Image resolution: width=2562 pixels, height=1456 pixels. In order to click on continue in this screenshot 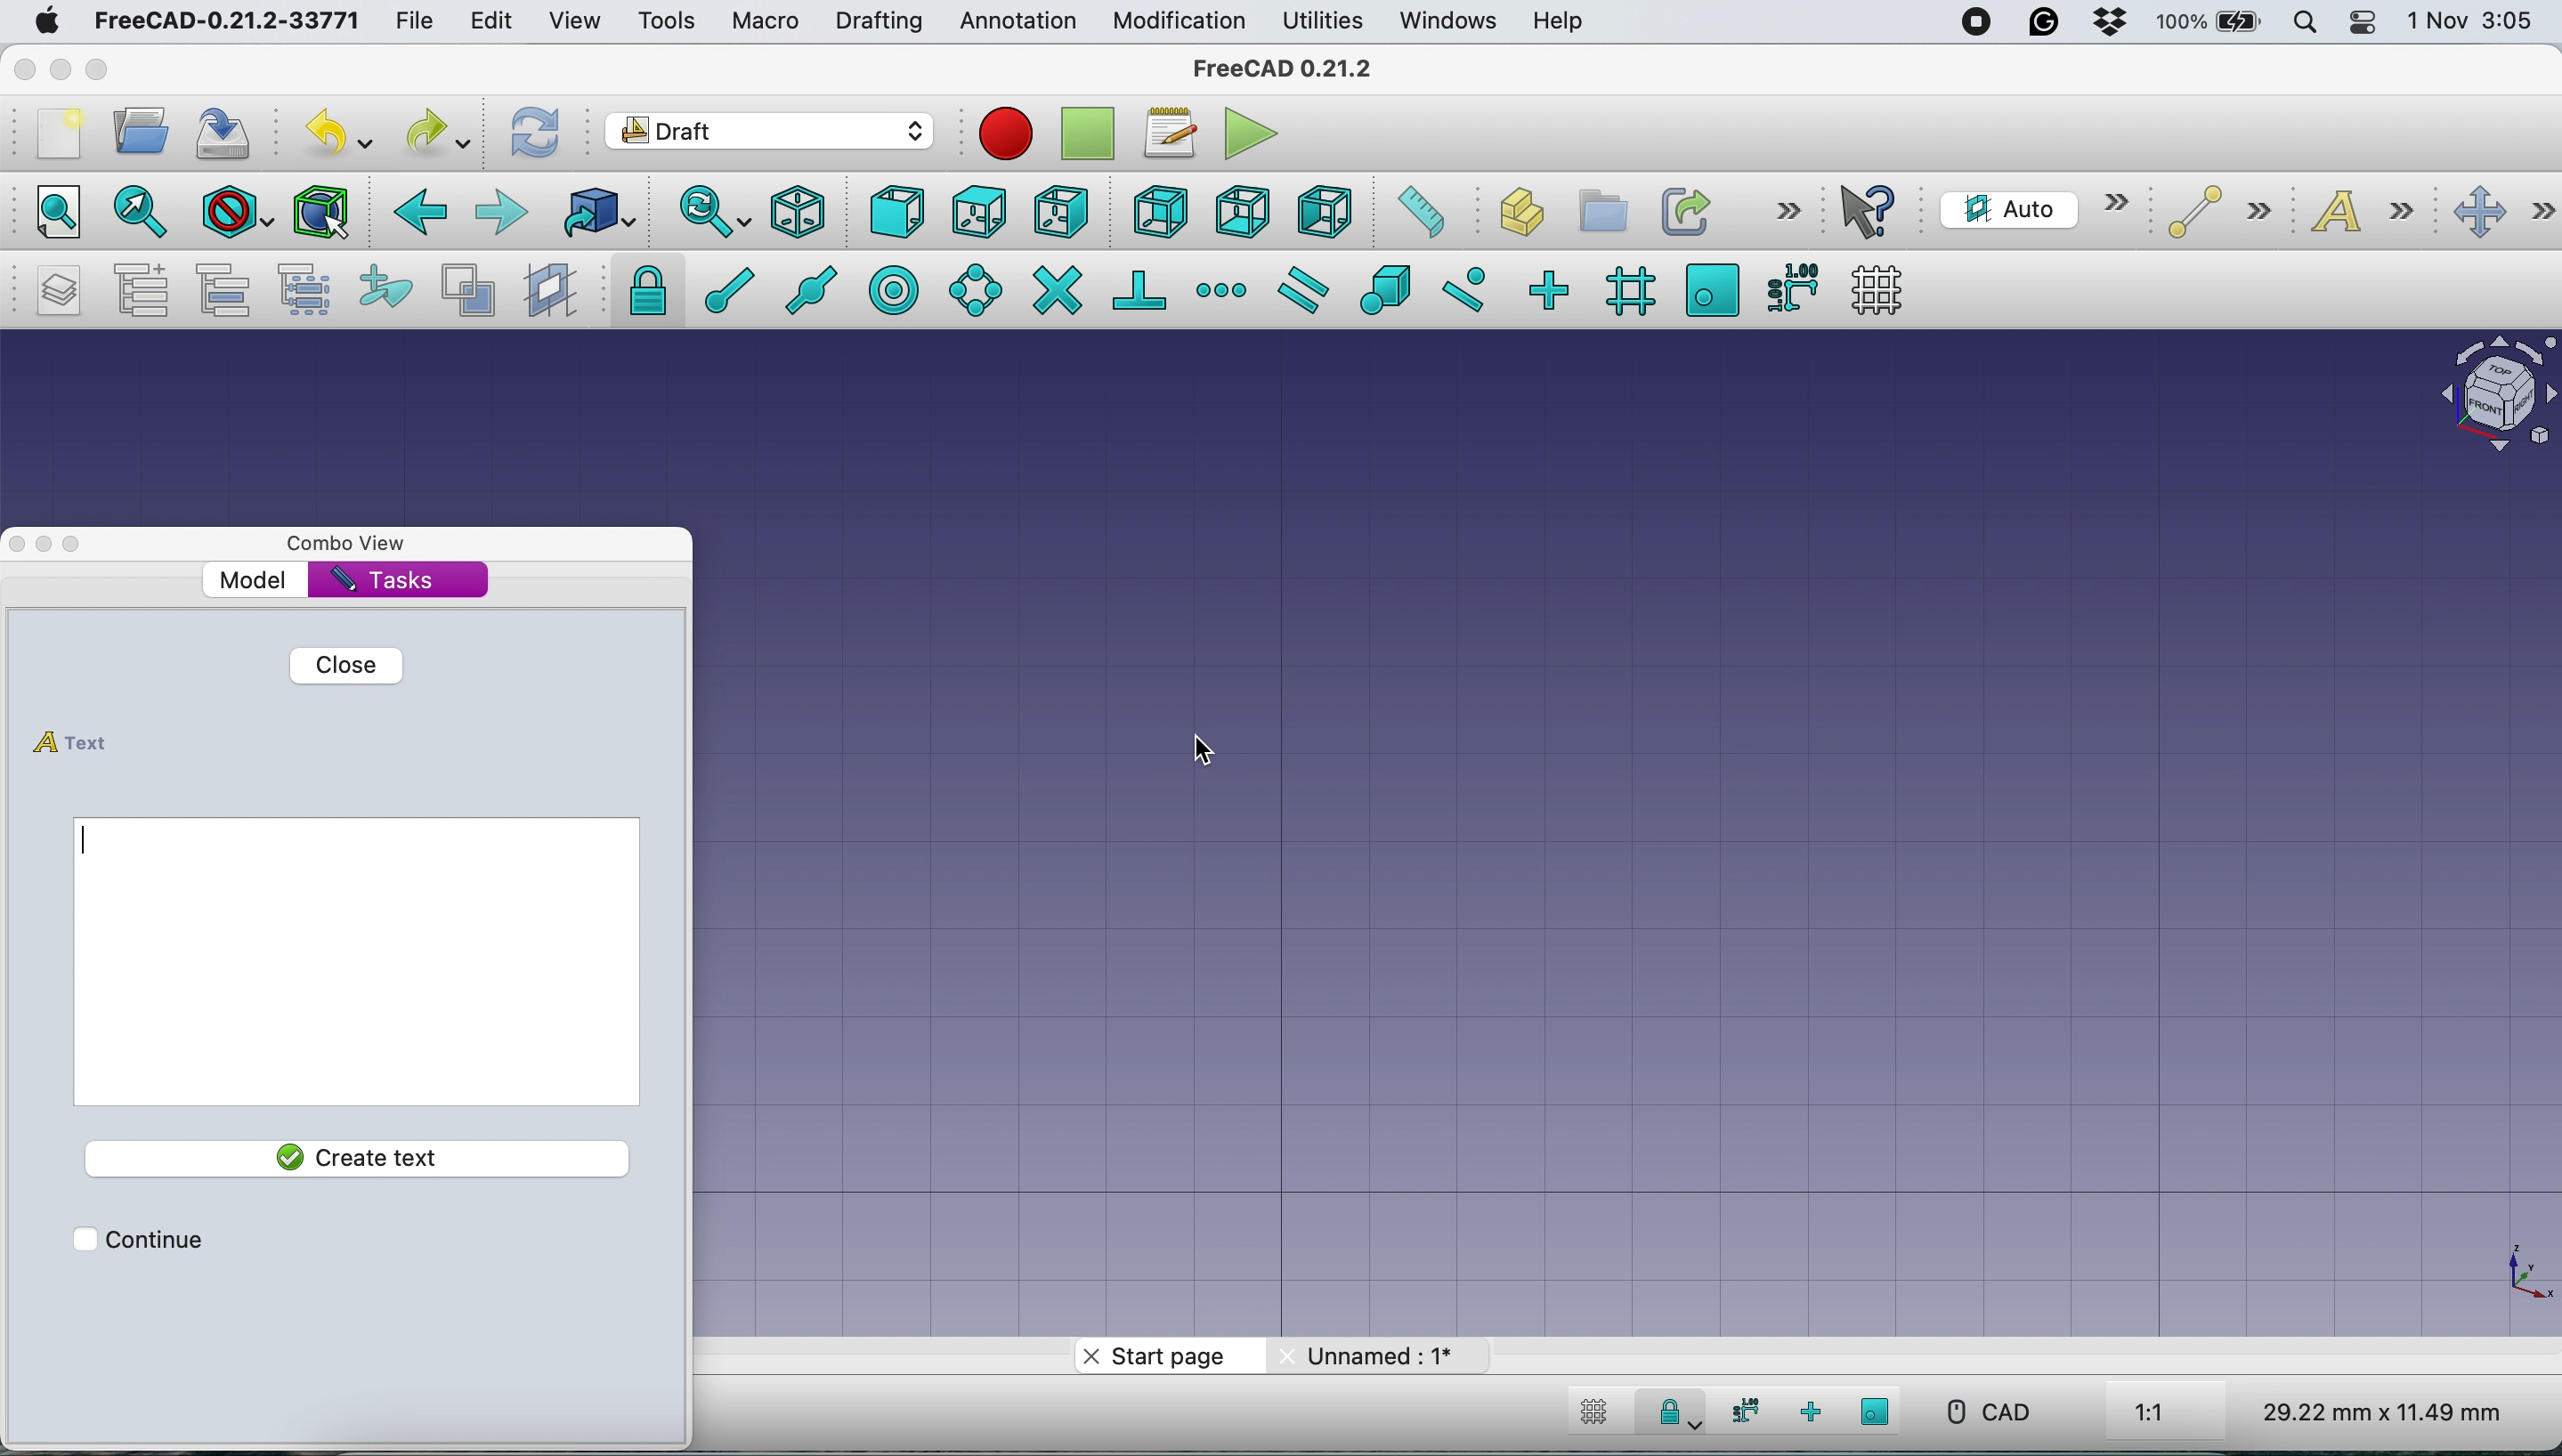, I will do `click(137, 1243)`.